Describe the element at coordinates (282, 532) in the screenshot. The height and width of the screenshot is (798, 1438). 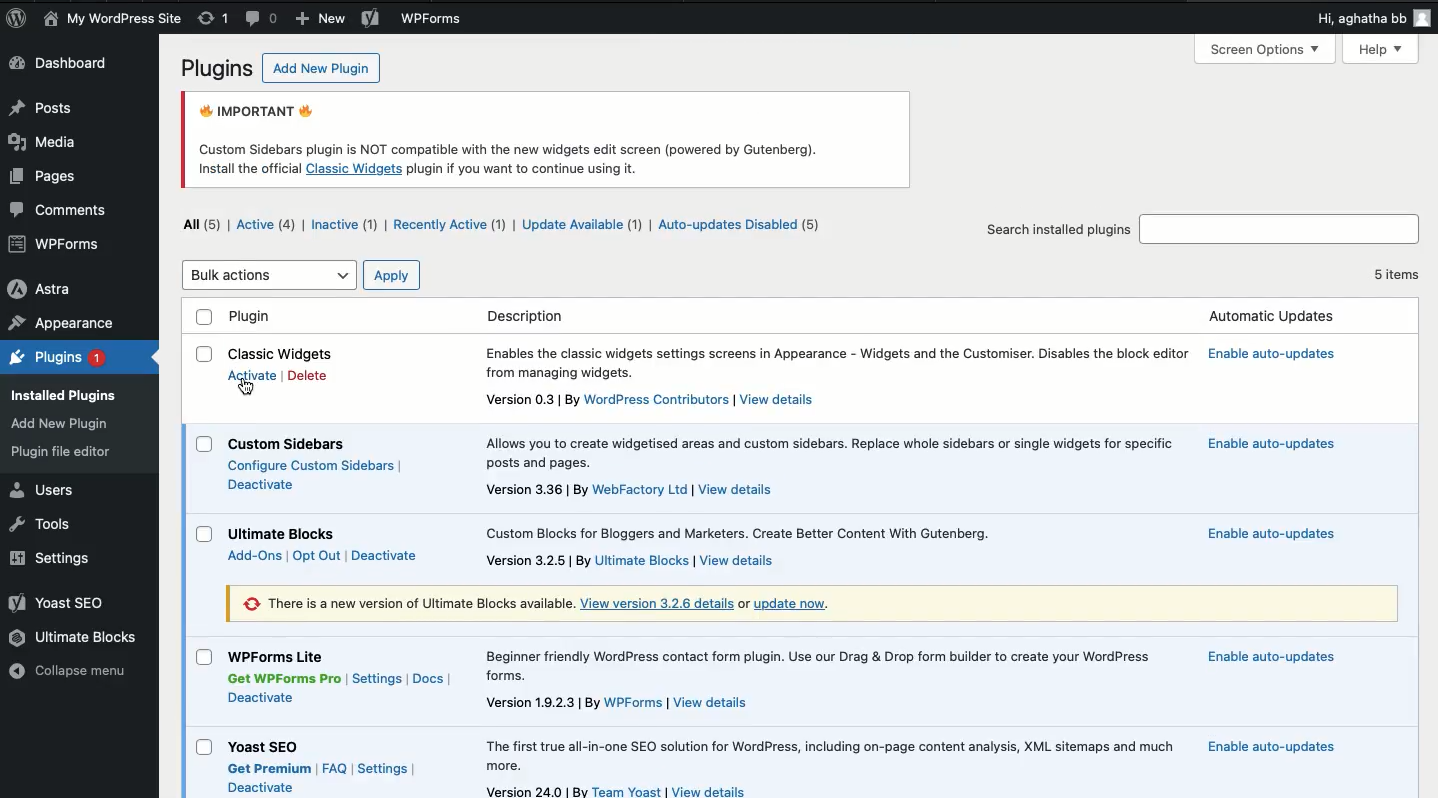
I see `Ultimate block` at that location.